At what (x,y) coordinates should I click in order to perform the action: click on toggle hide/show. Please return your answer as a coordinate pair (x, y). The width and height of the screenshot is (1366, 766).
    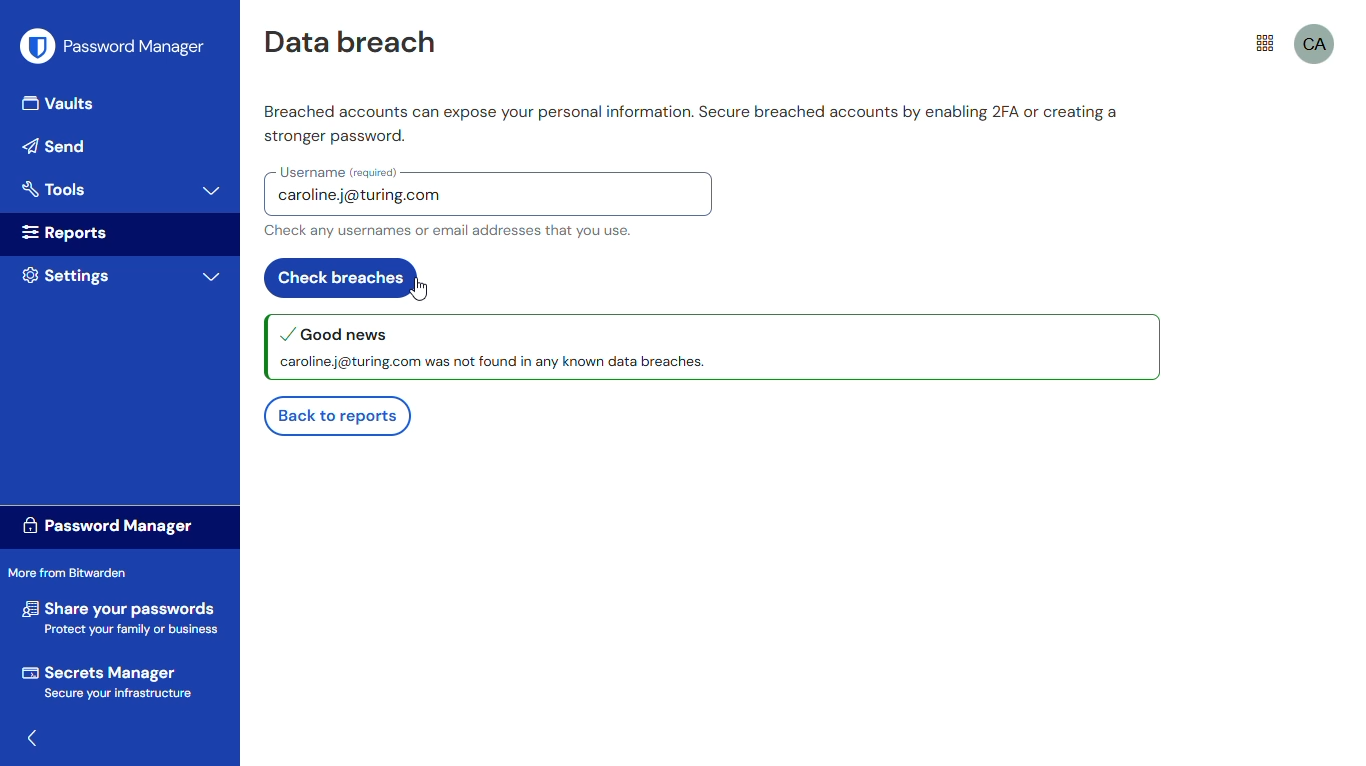
    Looking at the image, I should click on (35, 739).